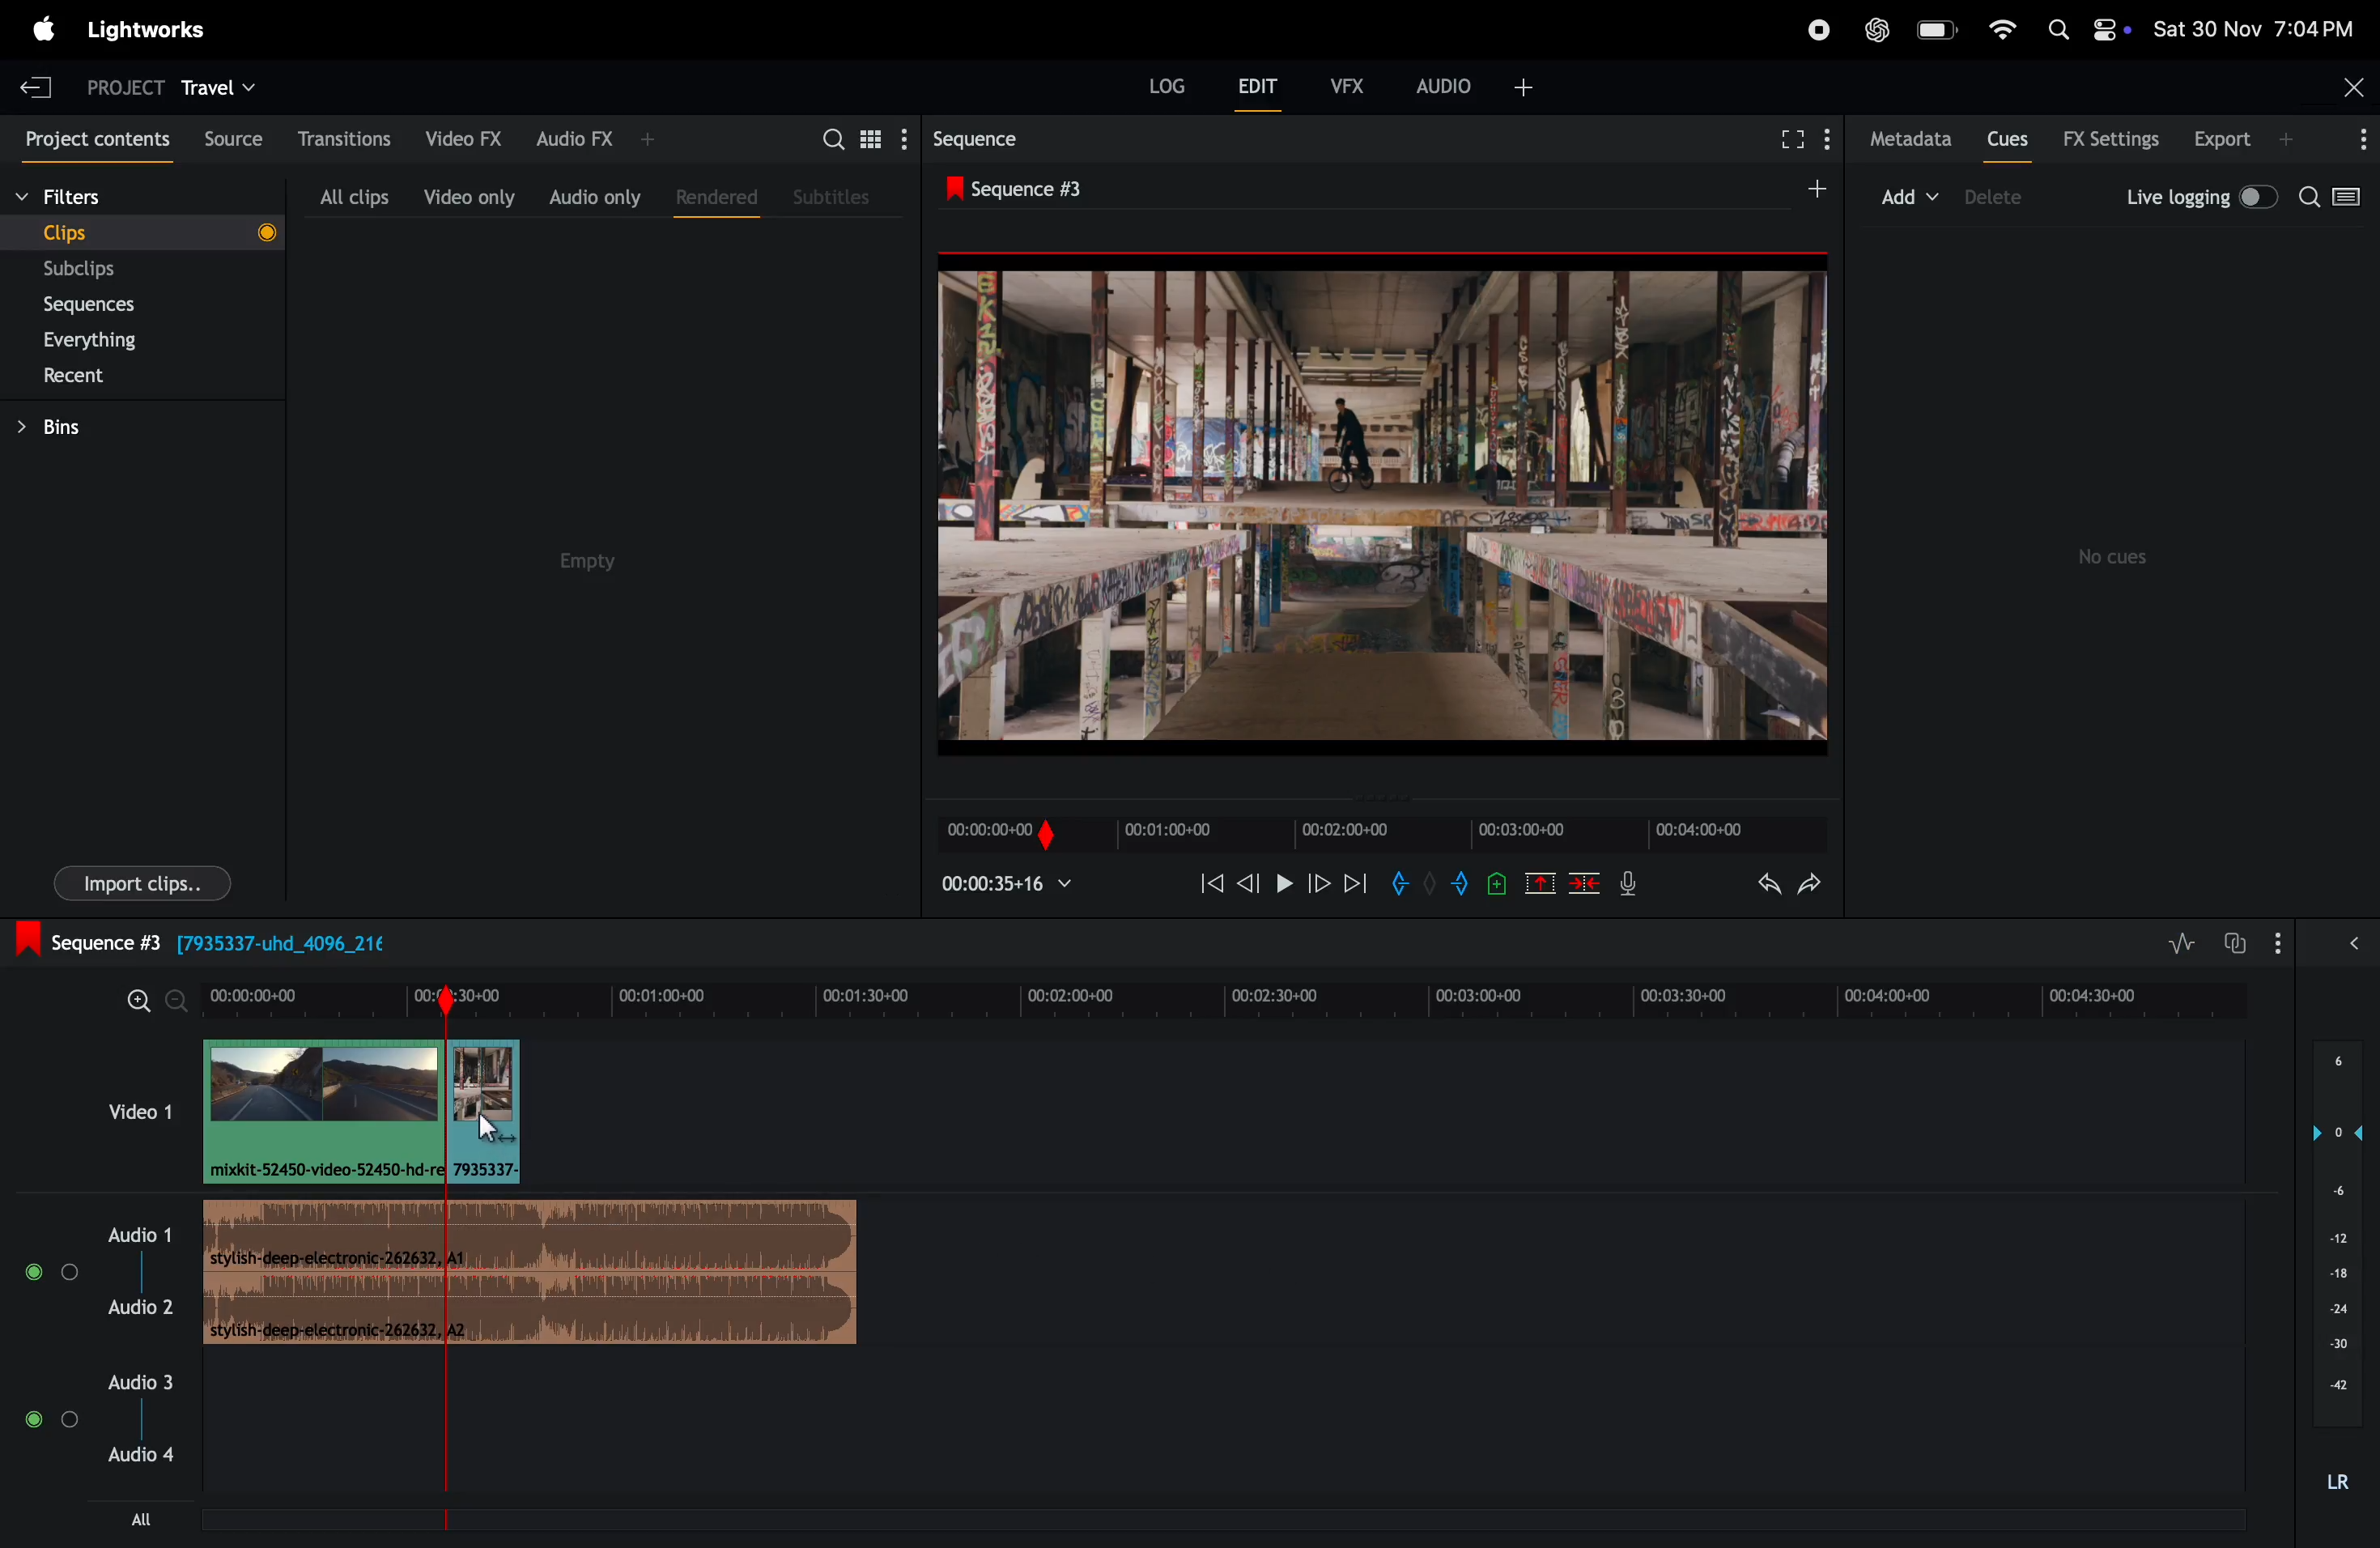 The image size is (2380, 1548). Describe the element at coordinates (976, 136) in the screenshot. I see `sequence` at that location.